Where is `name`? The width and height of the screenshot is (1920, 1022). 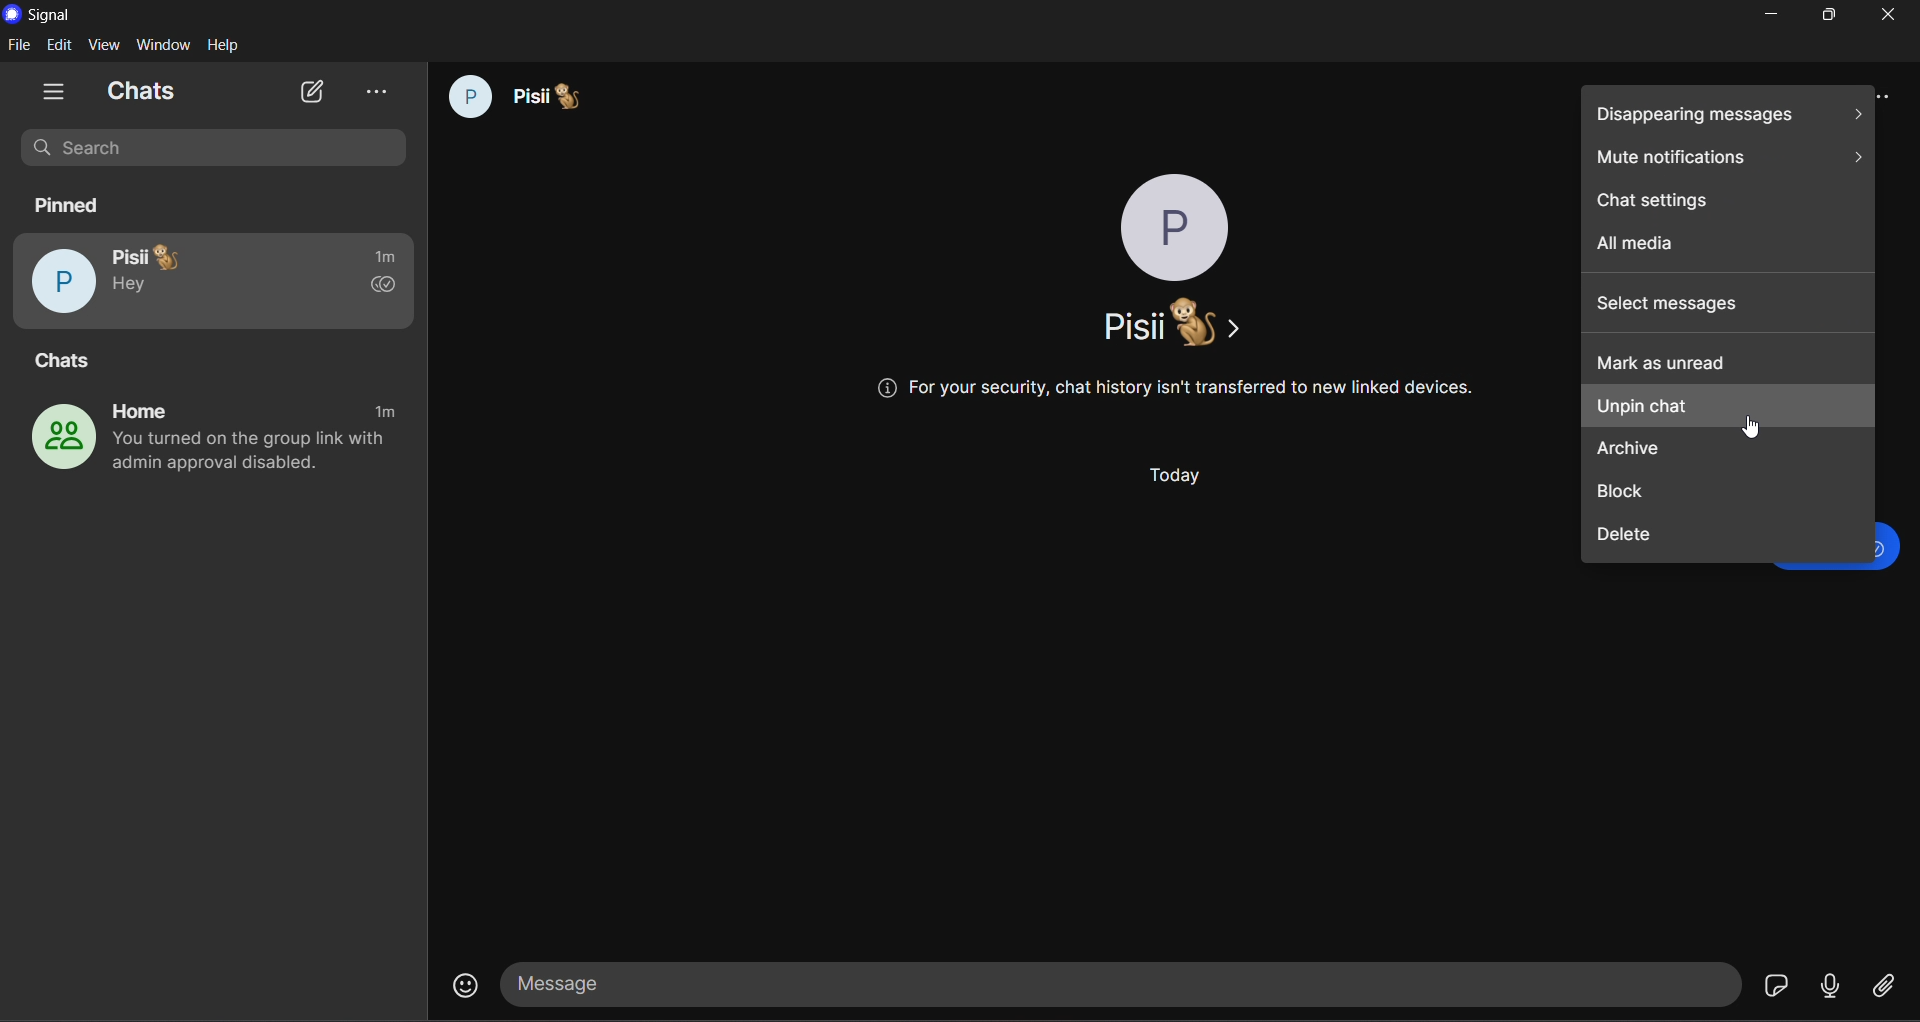 name is located at coordinates (1172, 321).